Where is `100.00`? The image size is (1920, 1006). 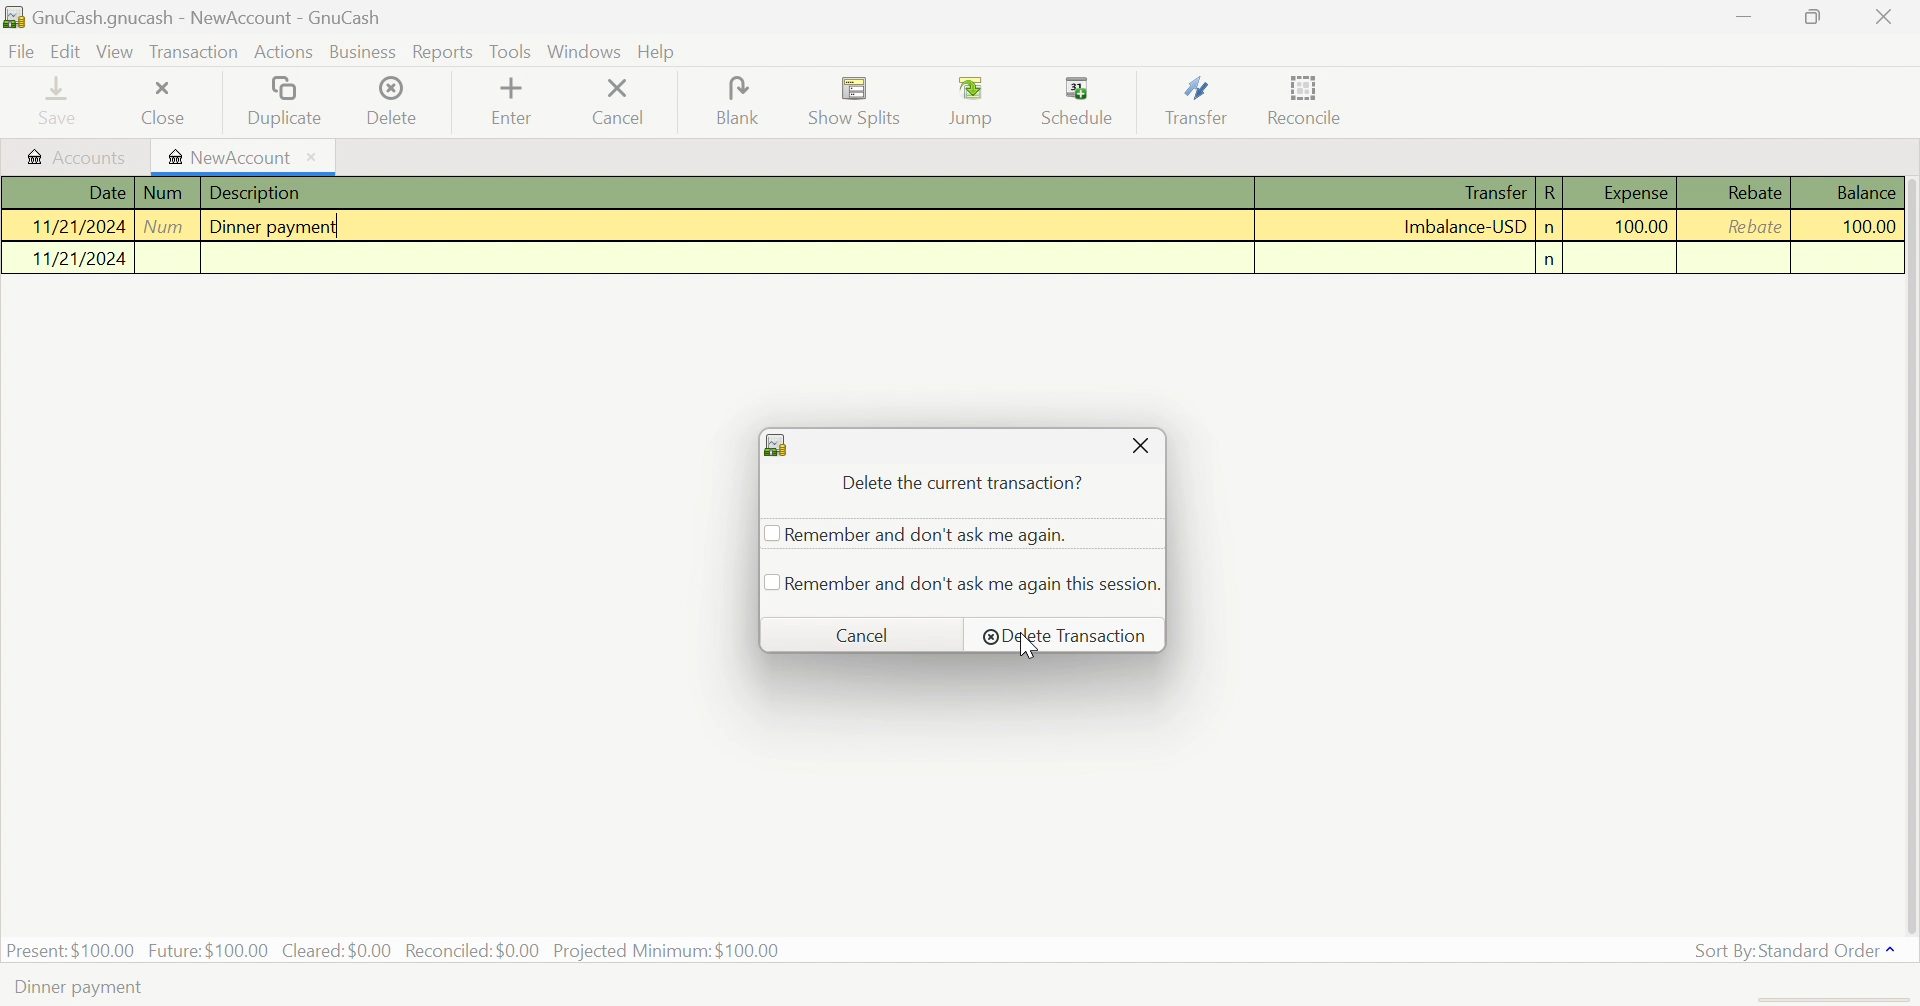 100.00 is located at coordinates (1640, 229).